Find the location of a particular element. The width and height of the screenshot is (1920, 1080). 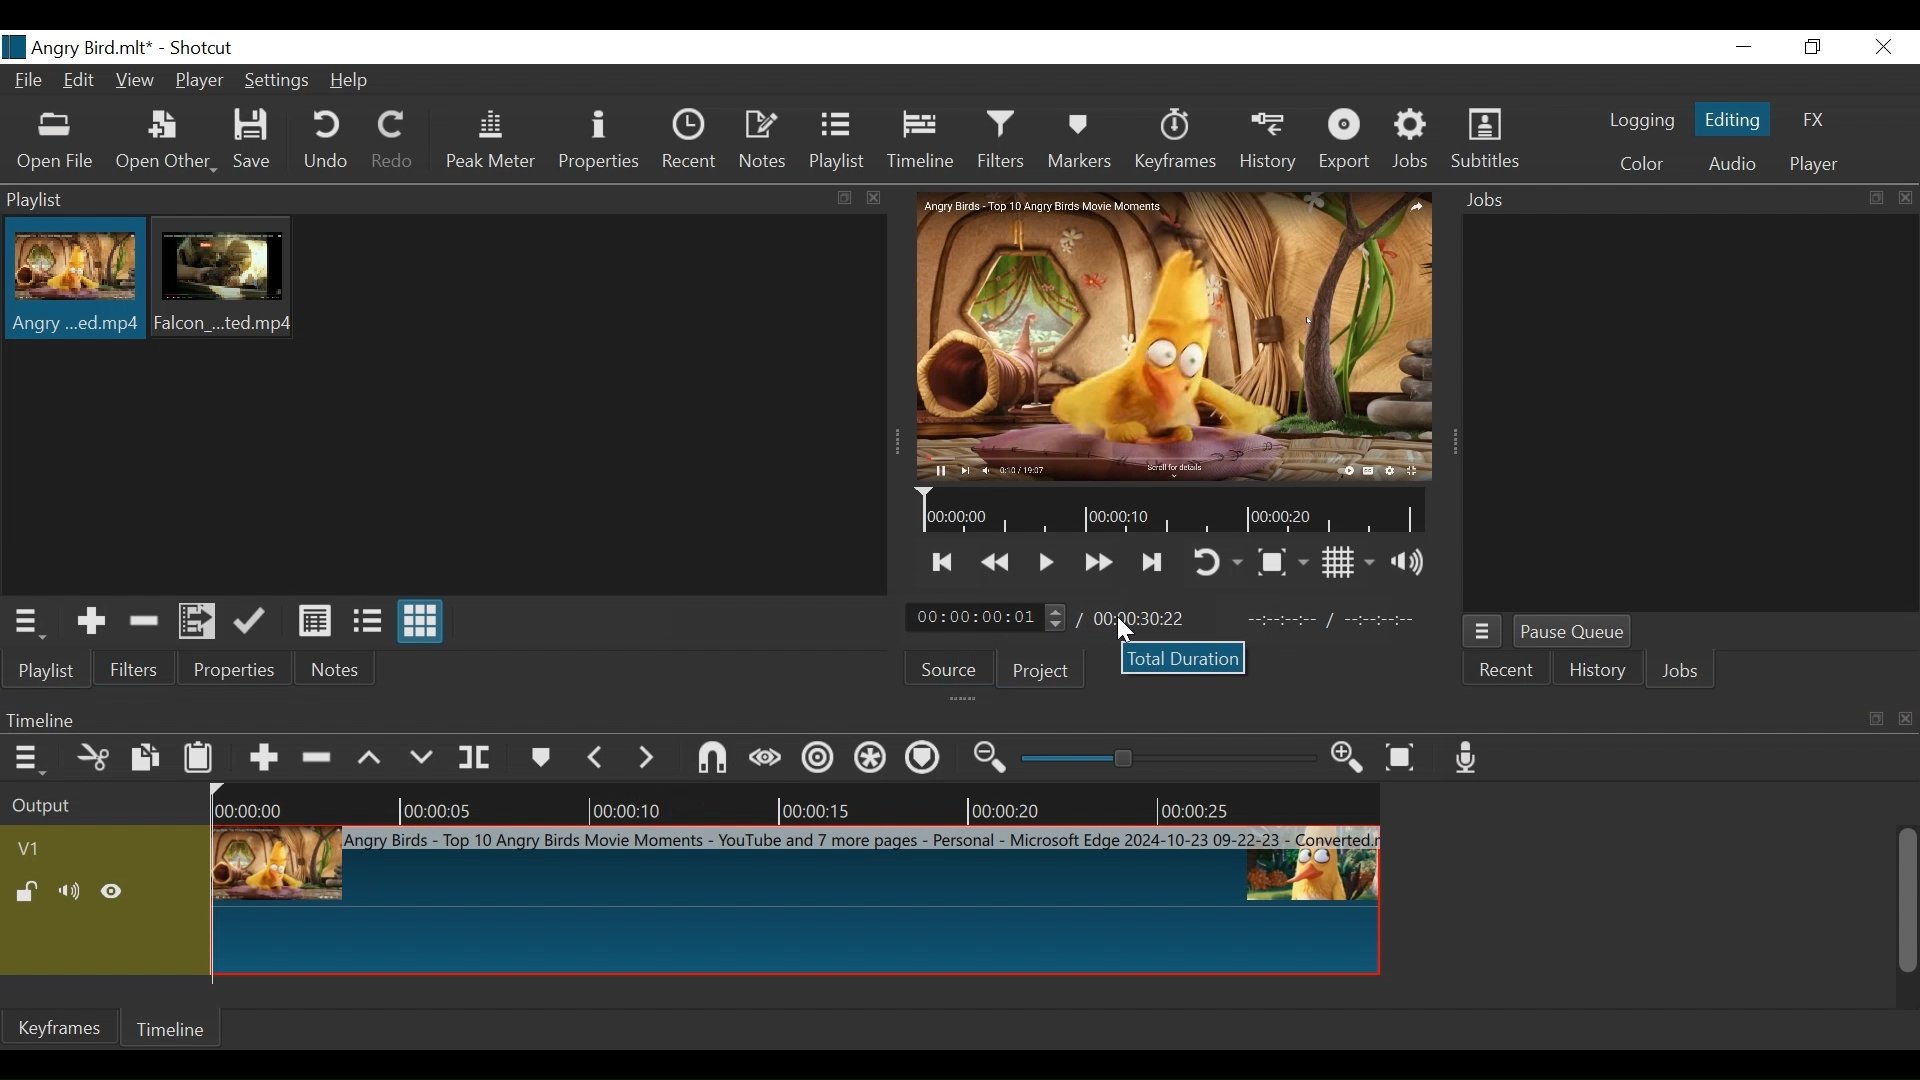

Video track name is located at coordinates (48, 847).